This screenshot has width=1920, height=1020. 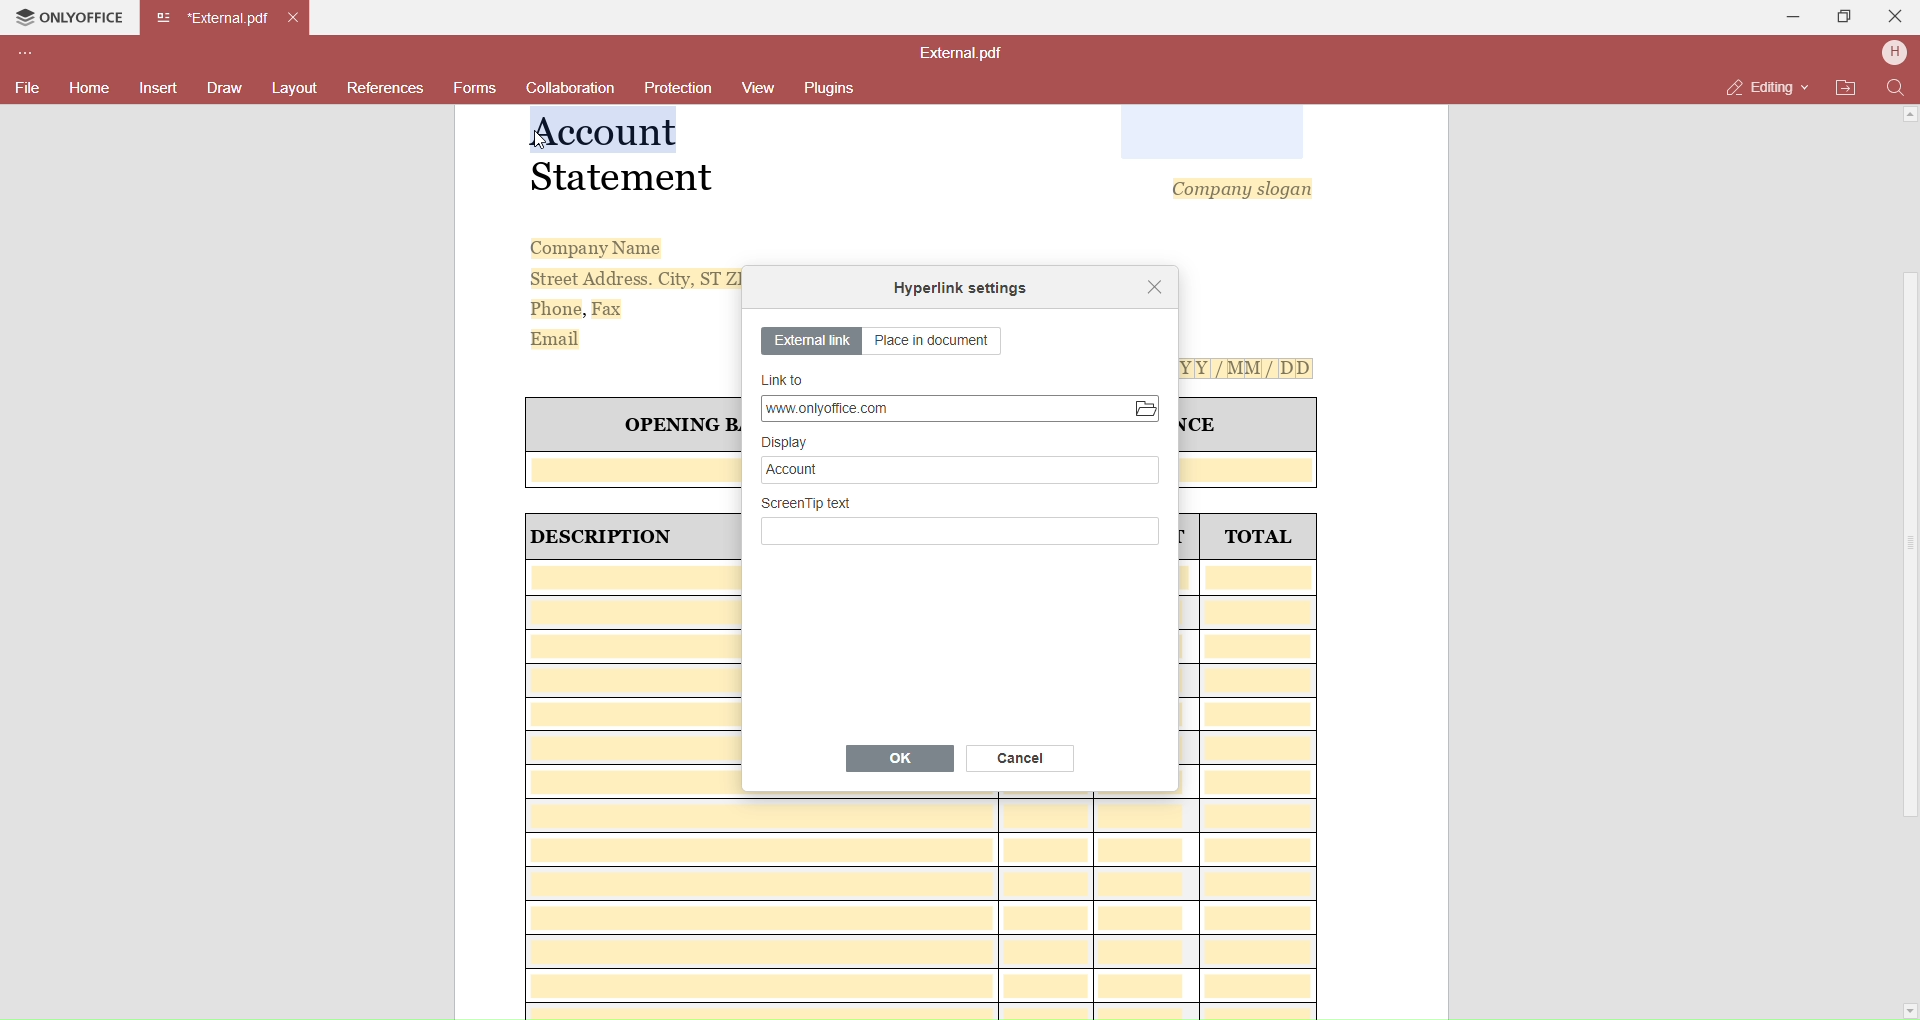 What do you see at coordinates (91, 90) in the screenshot?
I see `Home` at bounding box center [91, 90].